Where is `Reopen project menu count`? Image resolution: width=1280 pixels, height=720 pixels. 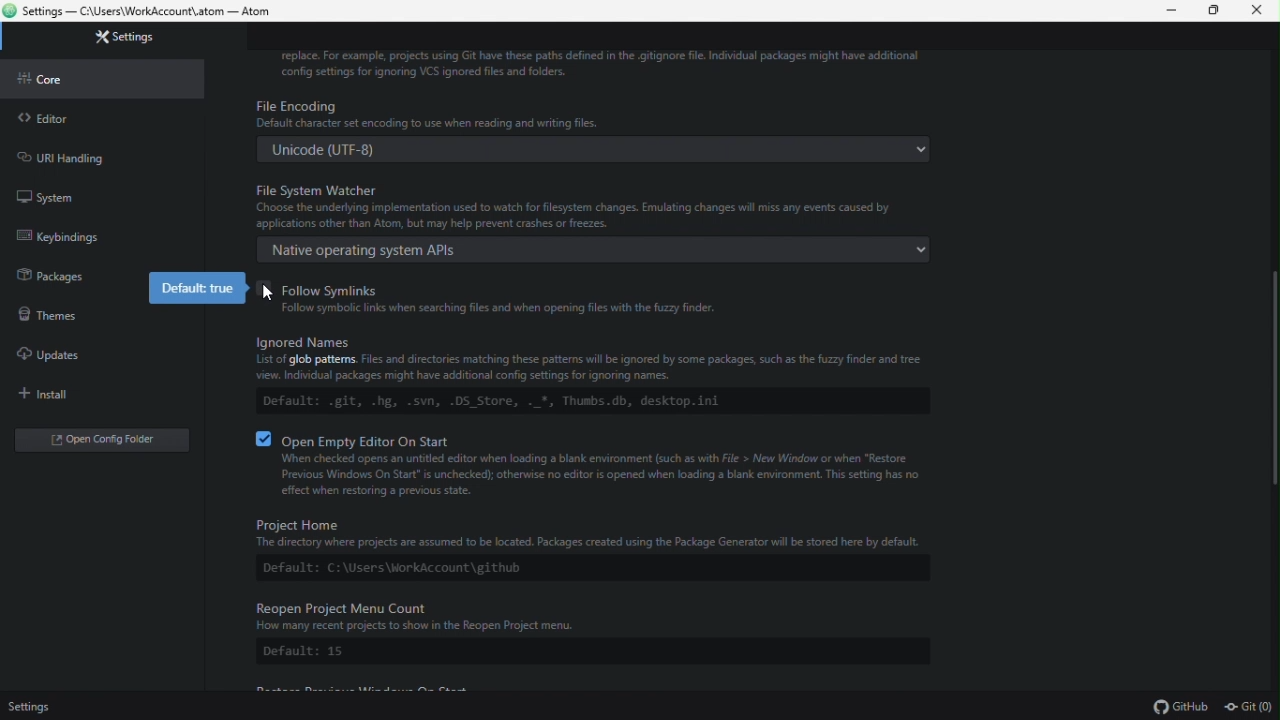 Reopen project menu count is located at coordinates (592, 632).